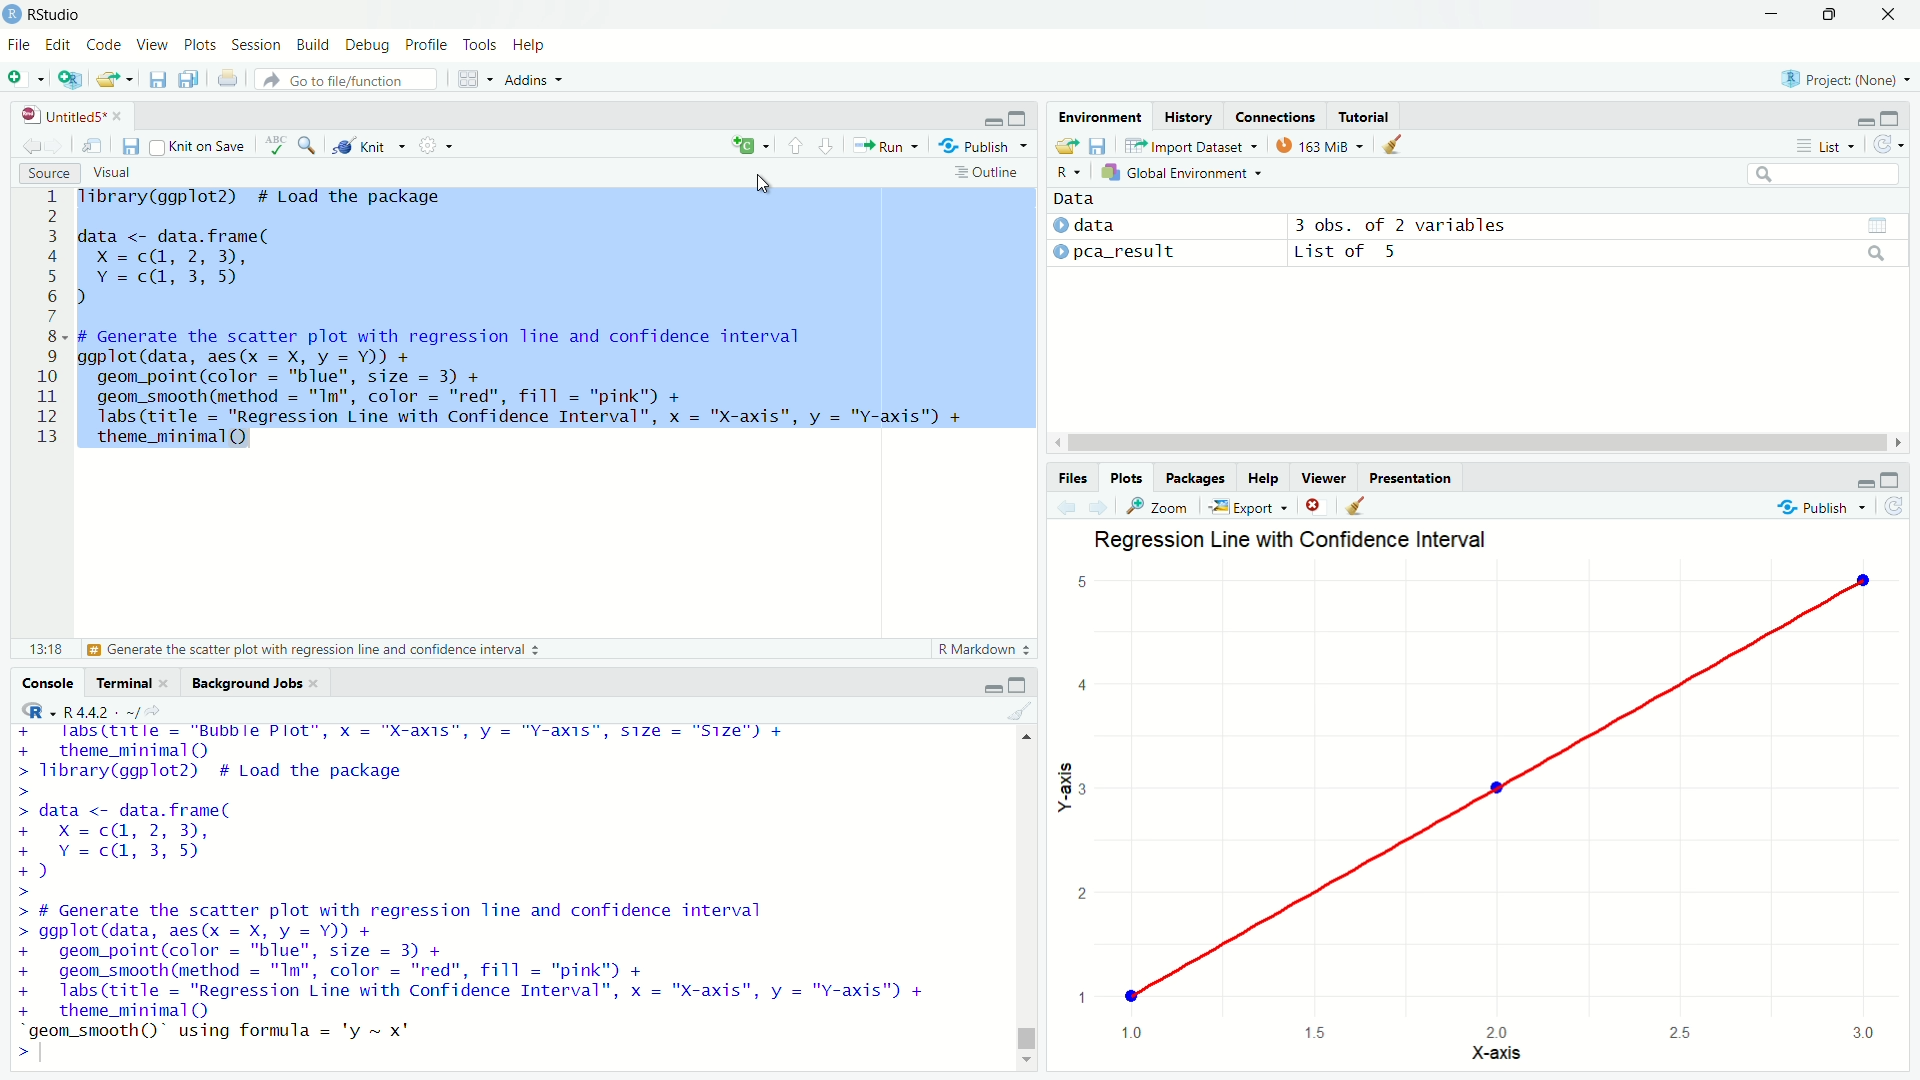 This screenshot has height=1080, width=1920. What do you see at coordinates (1889, 15) in the screenshot?
I see `close` at bounding box center [1889, 15].